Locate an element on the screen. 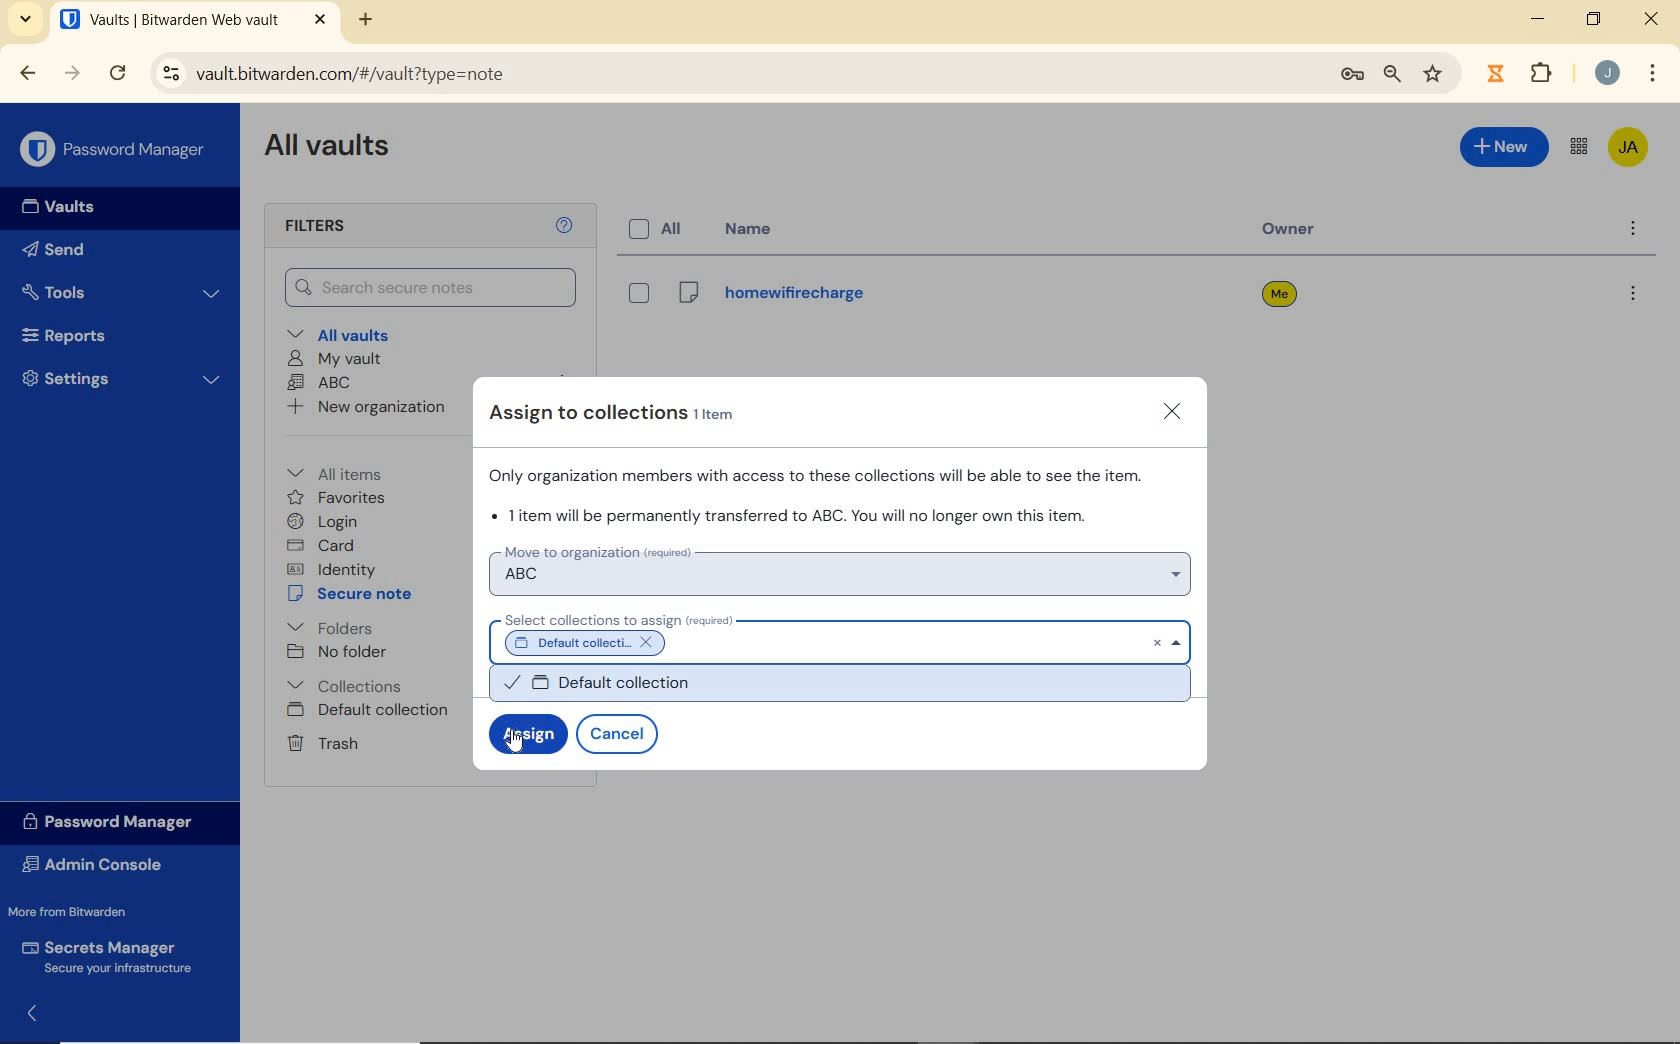 The width and height of the screenshot is (1680, 1044). owner is located at coordinates (1279, 296).